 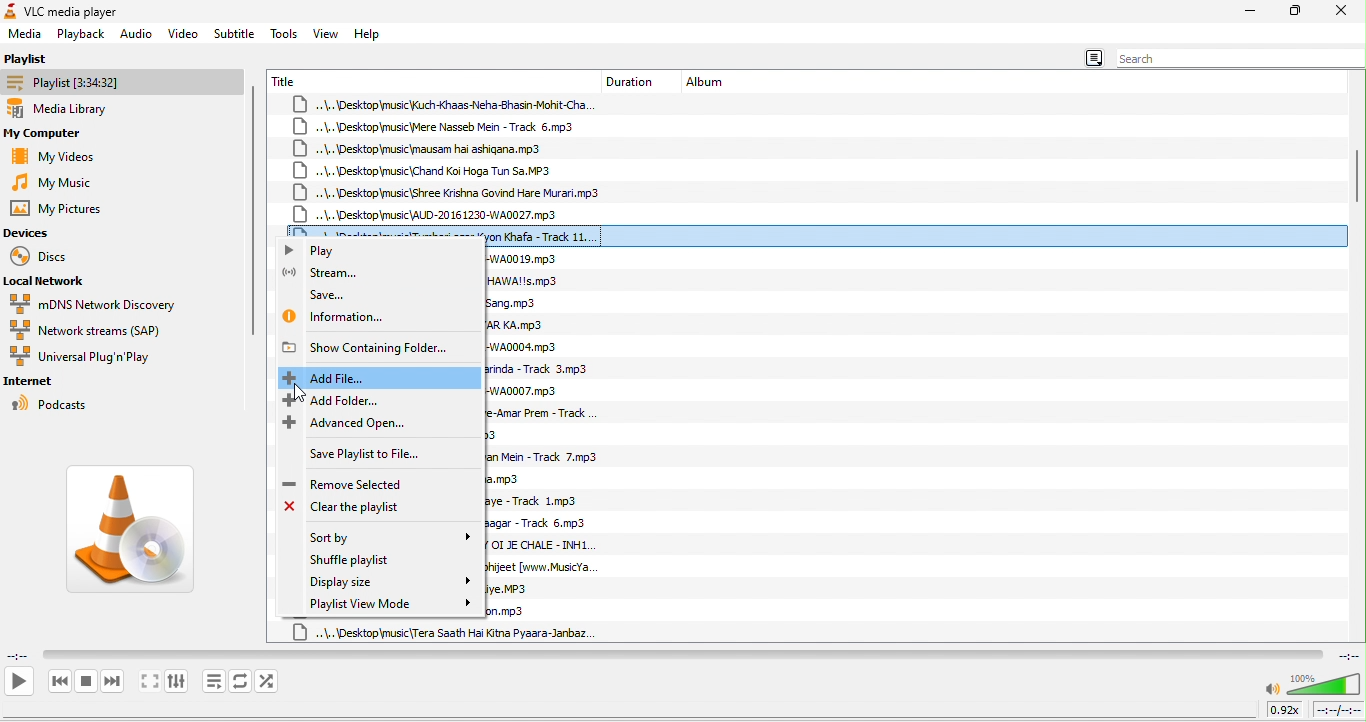 What do you see at coordinates (533, 280) in the screenshot?
I see `..\.. \Desktop\music\DIL LAGI NE DI HAWA!!s.mp3` at bounding box center [533, 280].